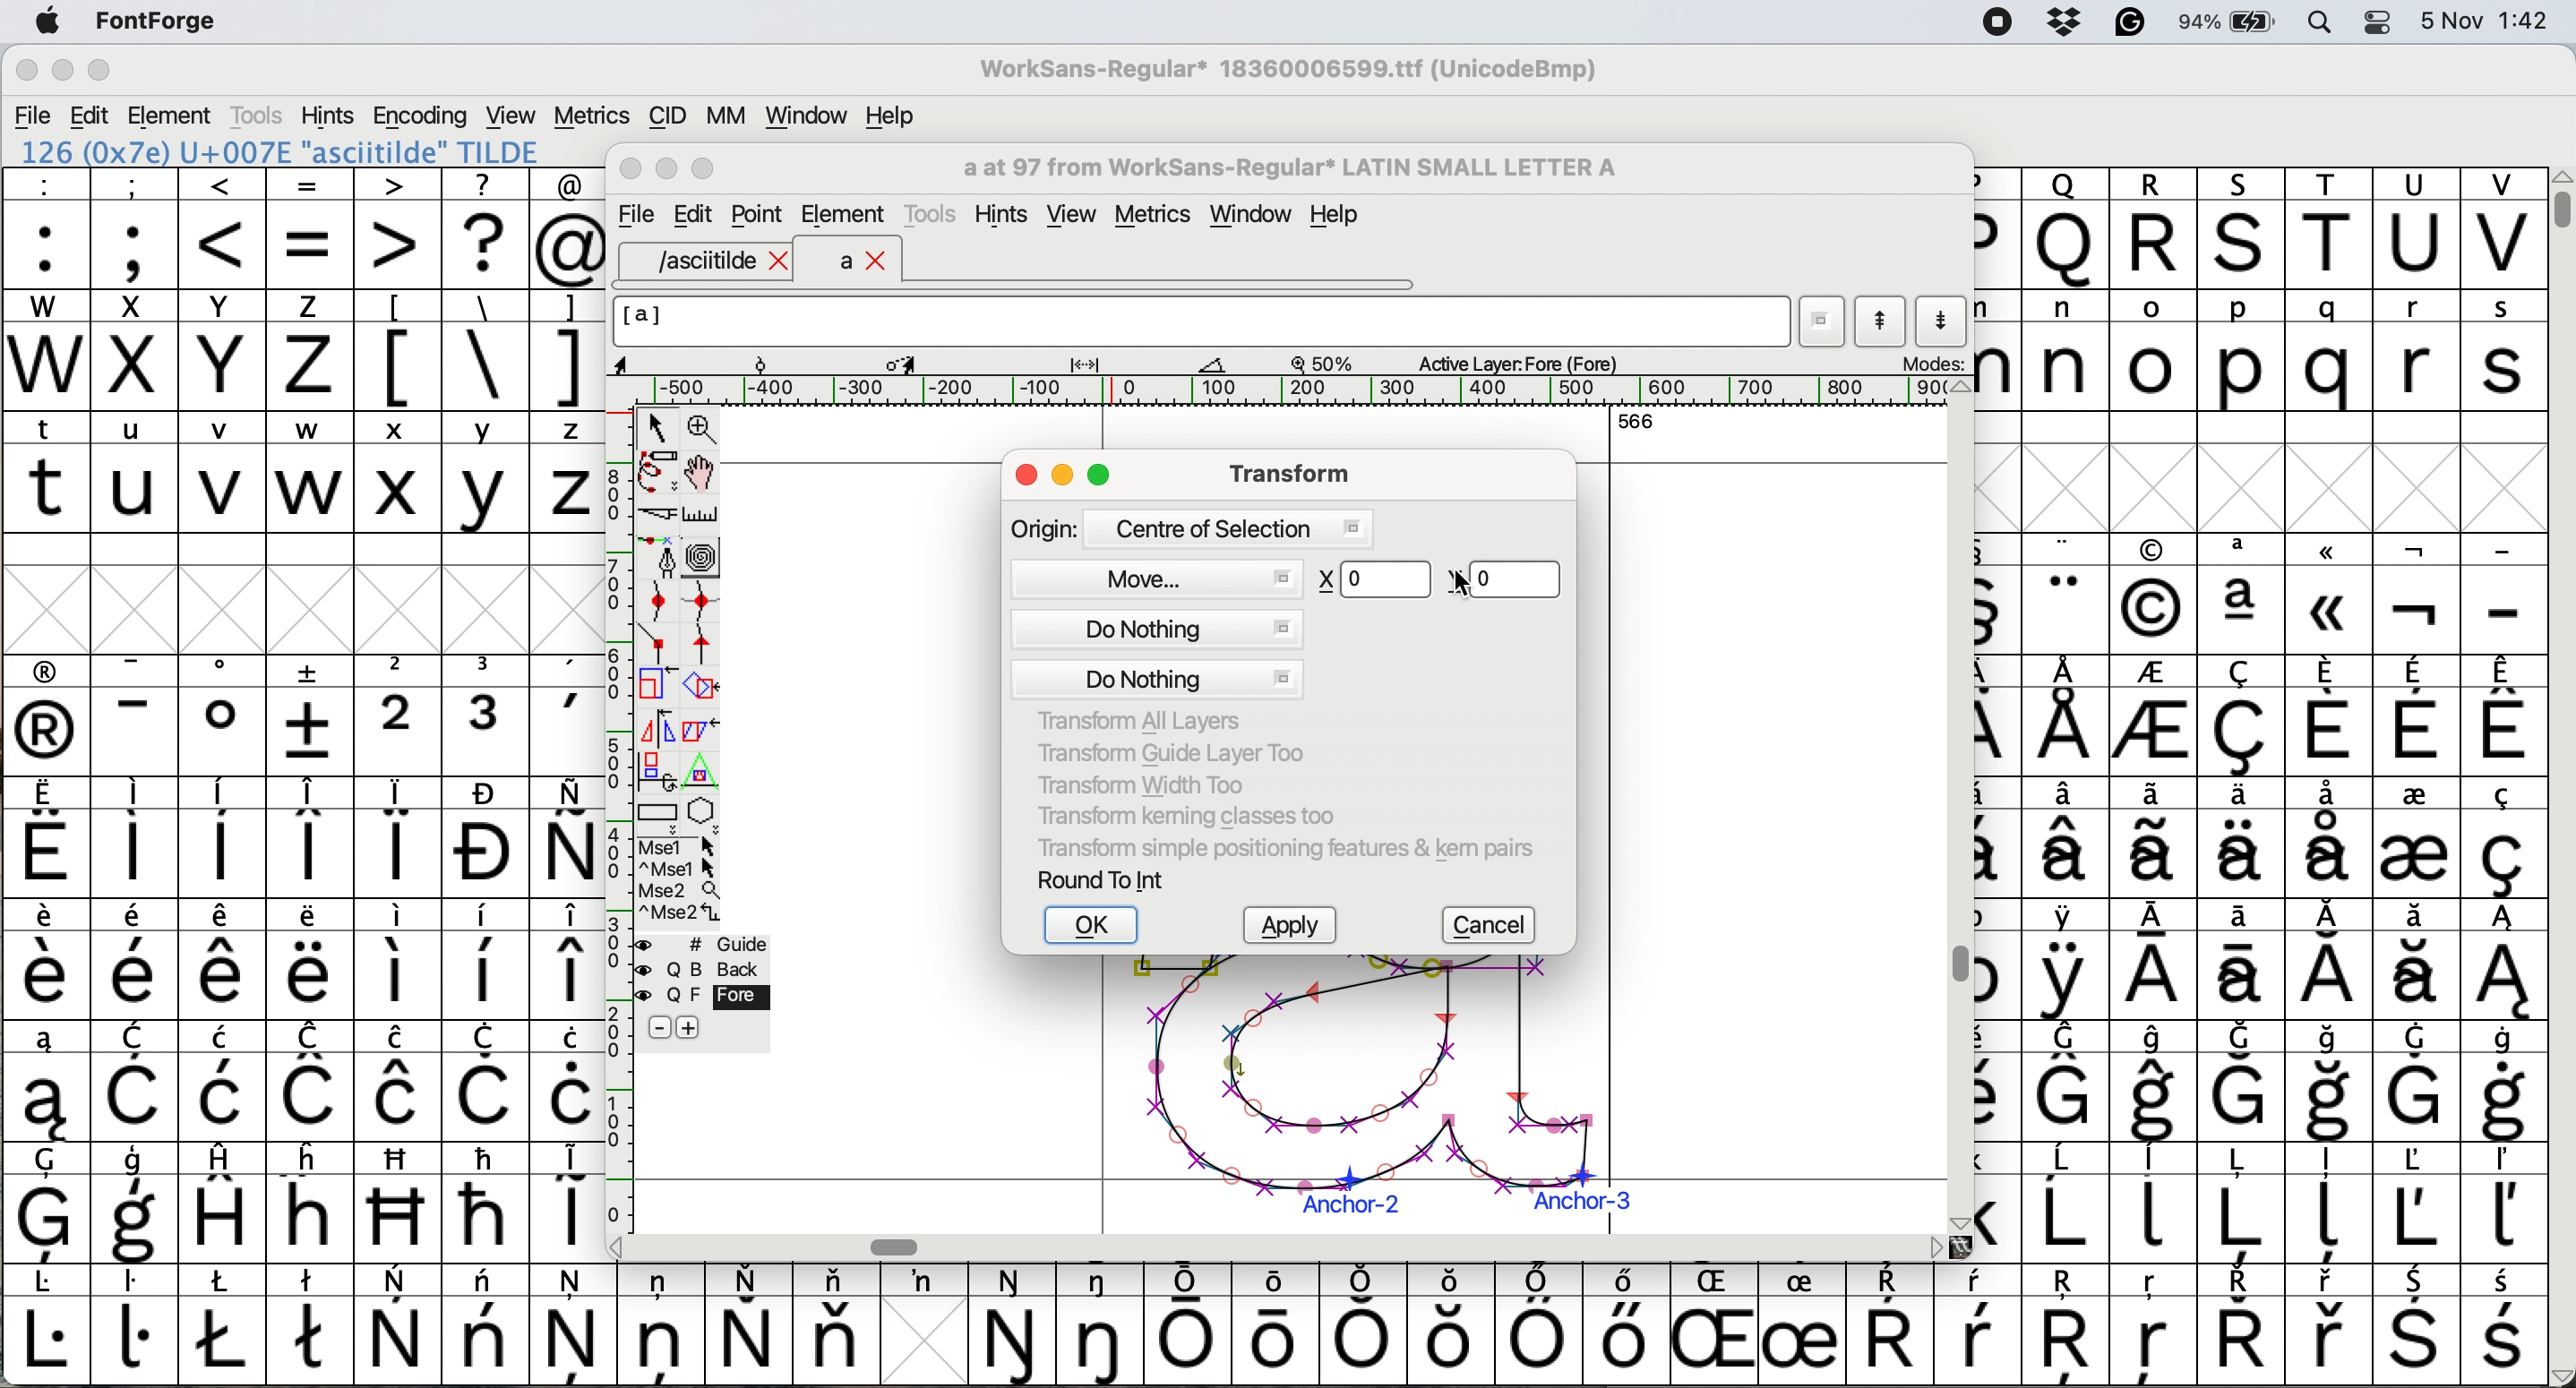 This screenshot has height=1388, width=2576. What do you see at coordinates (568, 716) in the screenshot?
I see `symbol` at bounding box center [568, 716].